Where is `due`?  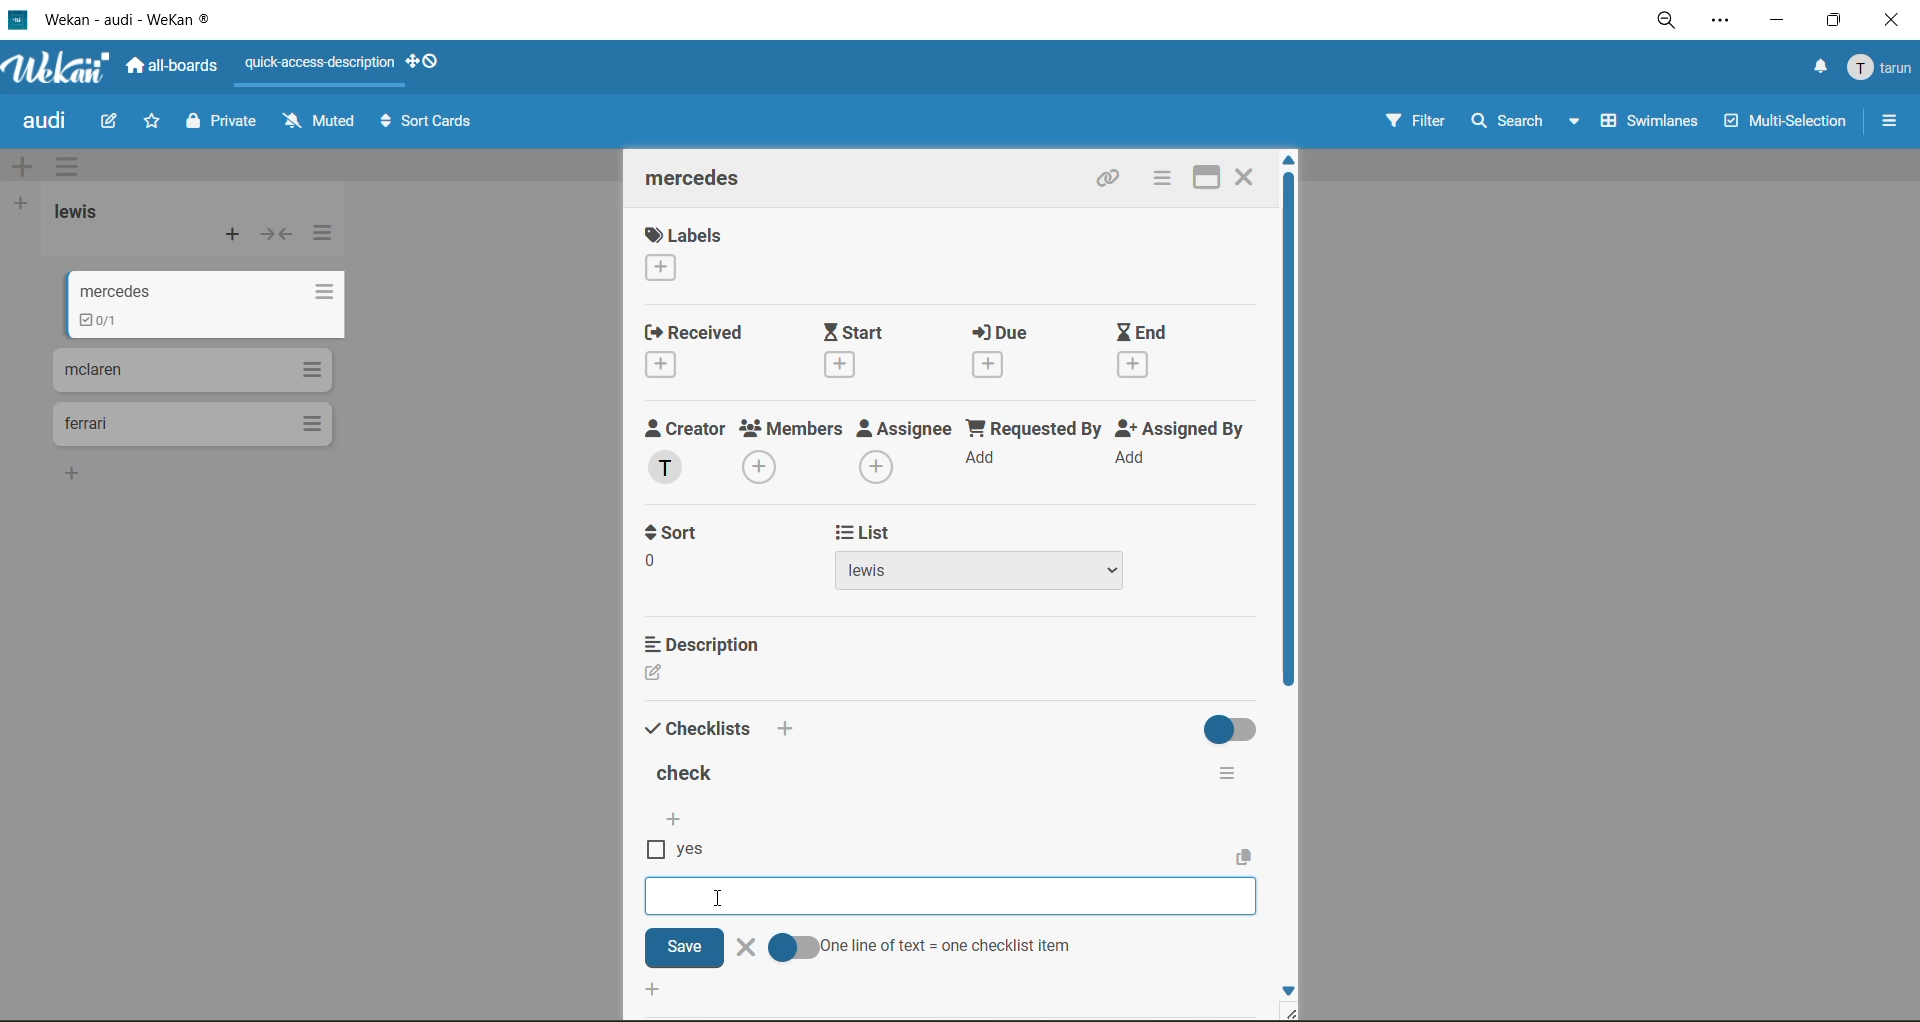
due is located at coordinates (1014, 355).